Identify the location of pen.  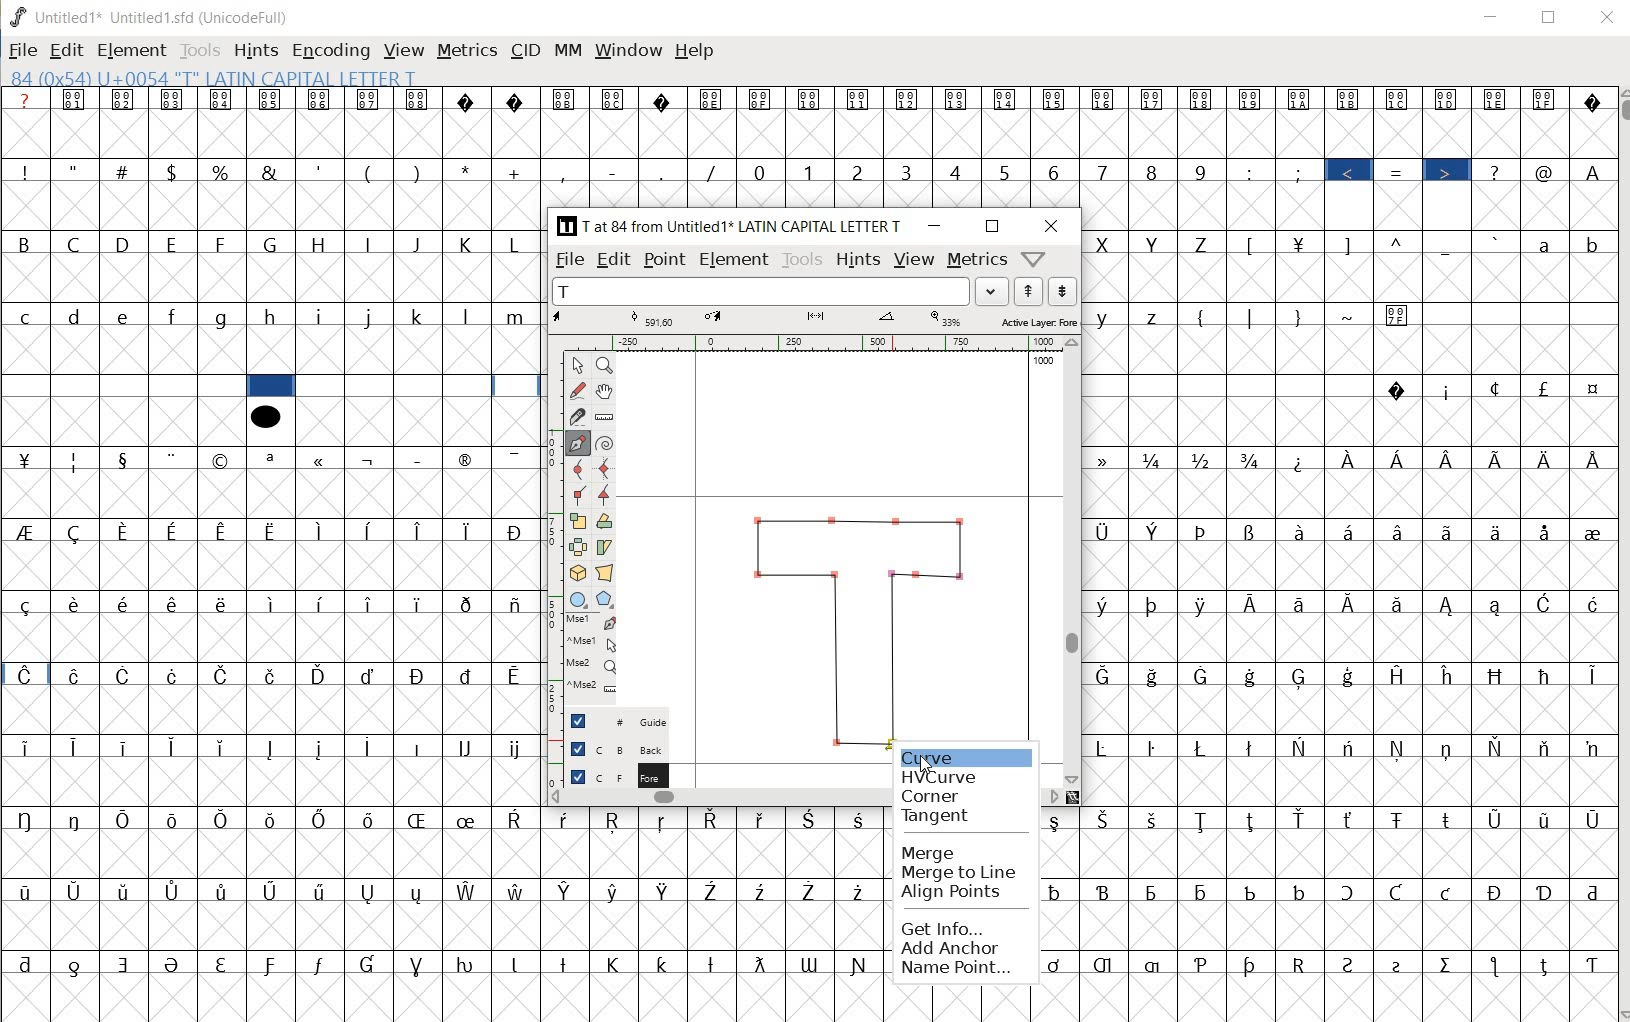
(578, 441).